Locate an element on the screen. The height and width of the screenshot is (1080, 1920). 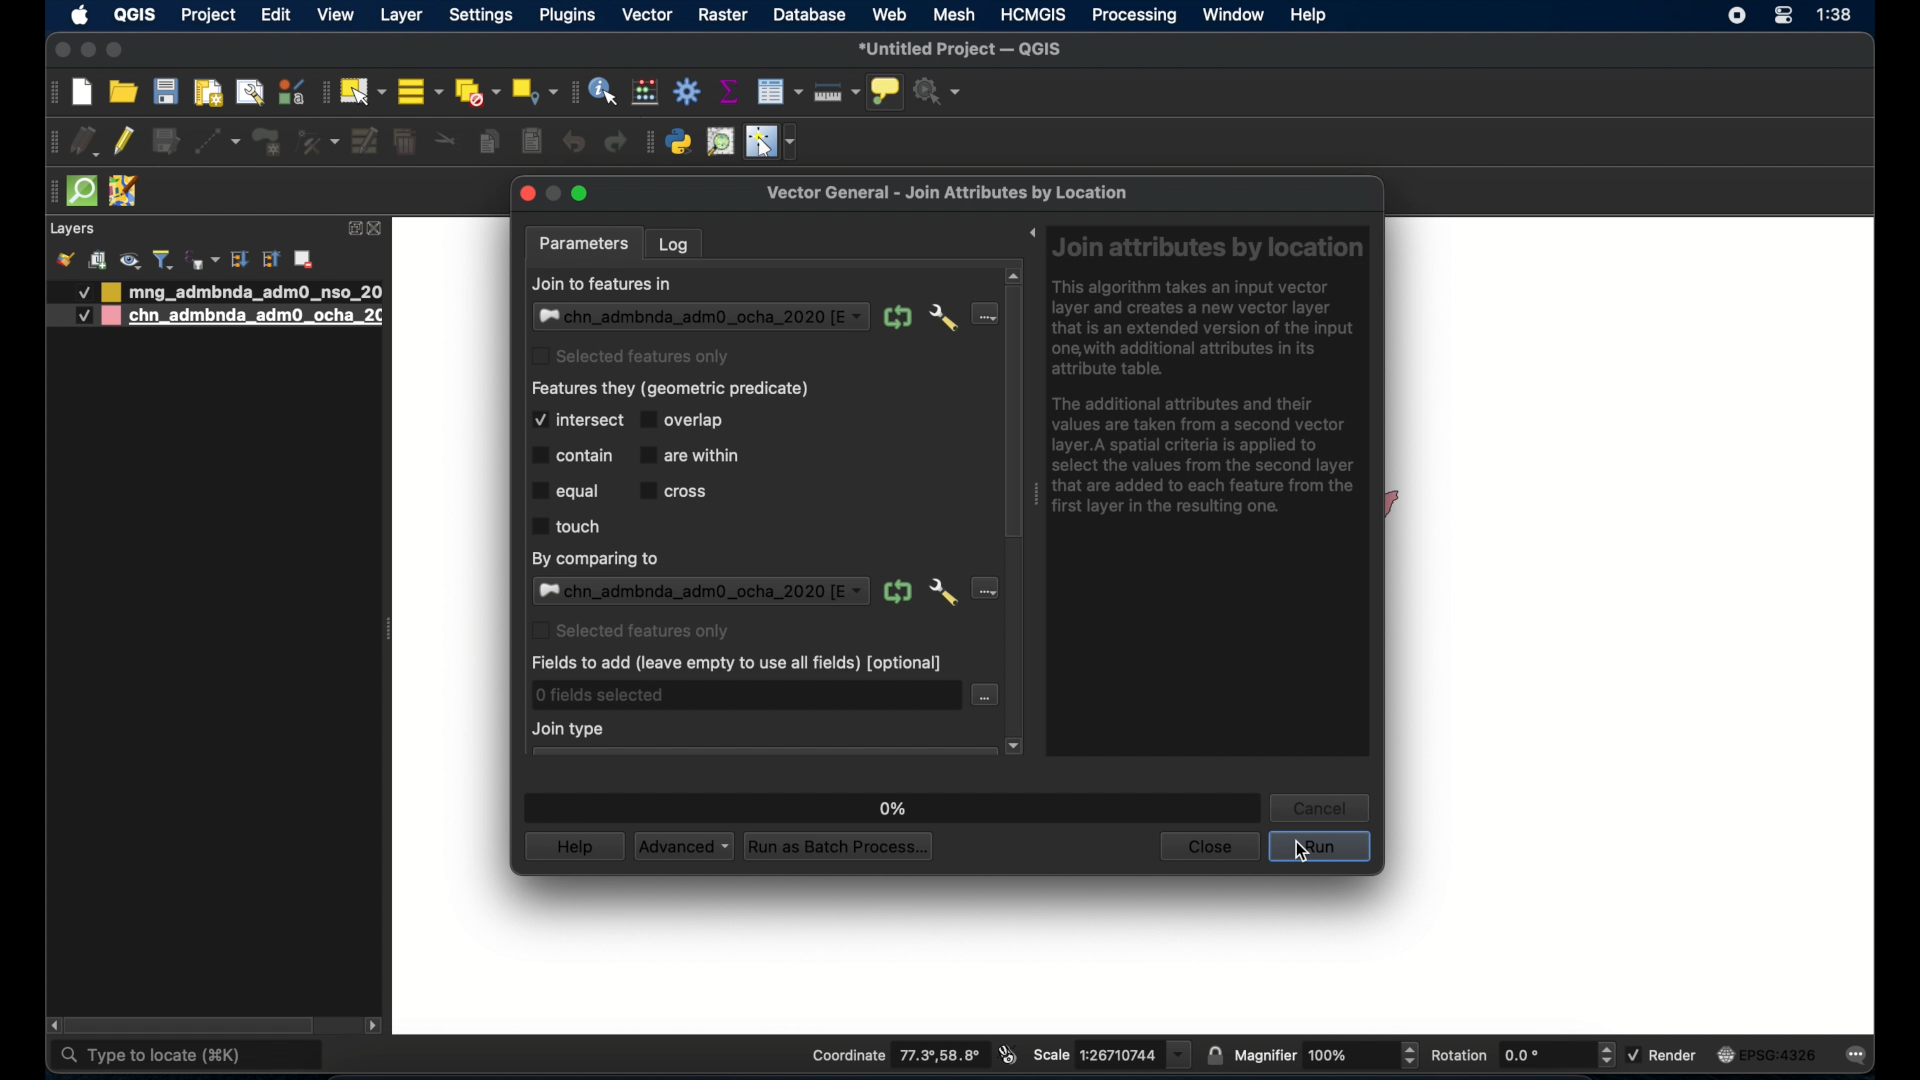
layer 2 is located at coordinates (245, 317).